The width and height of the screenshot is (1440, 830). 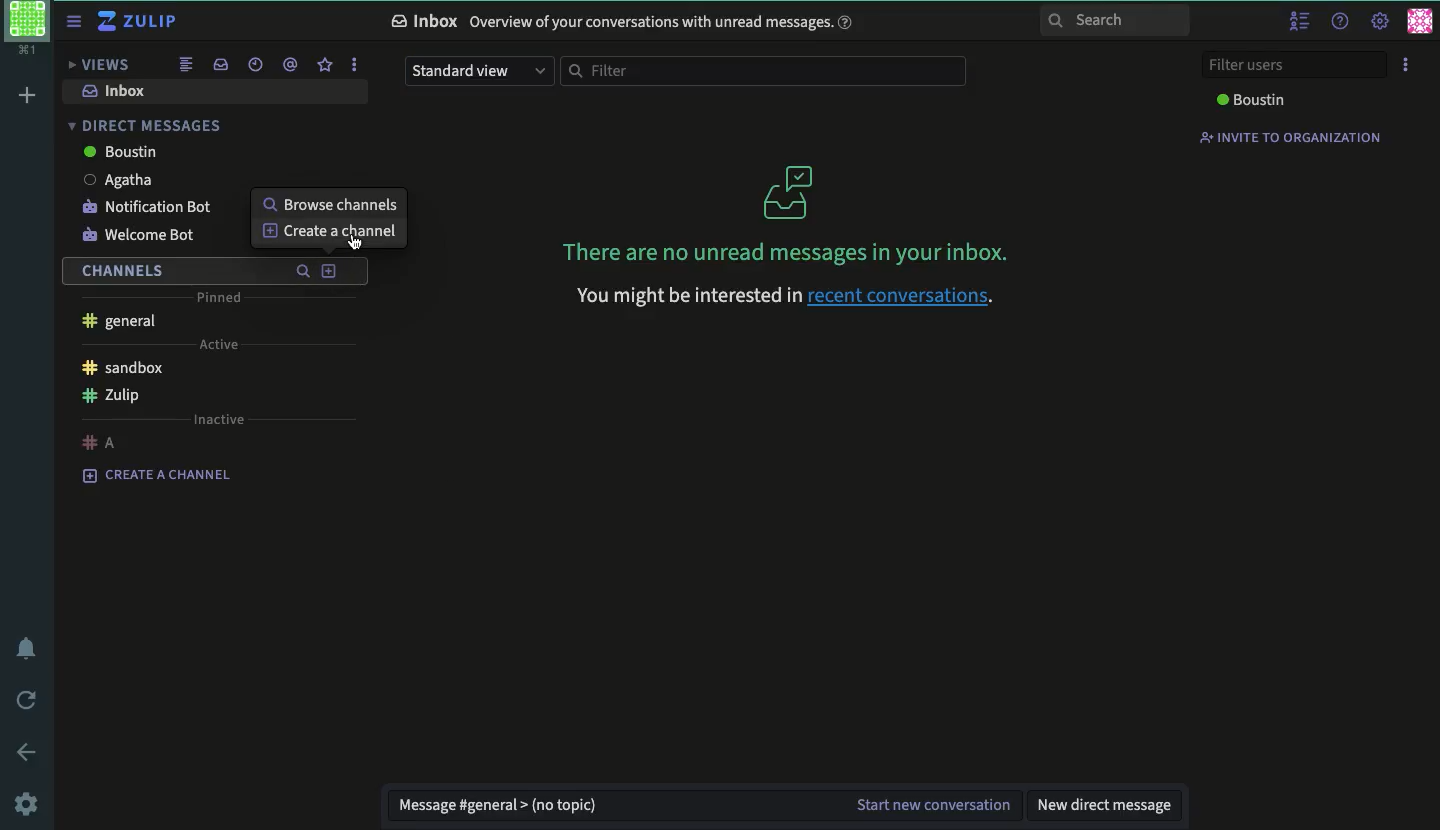 I want to click on inactive, so click(x=223, y=421).